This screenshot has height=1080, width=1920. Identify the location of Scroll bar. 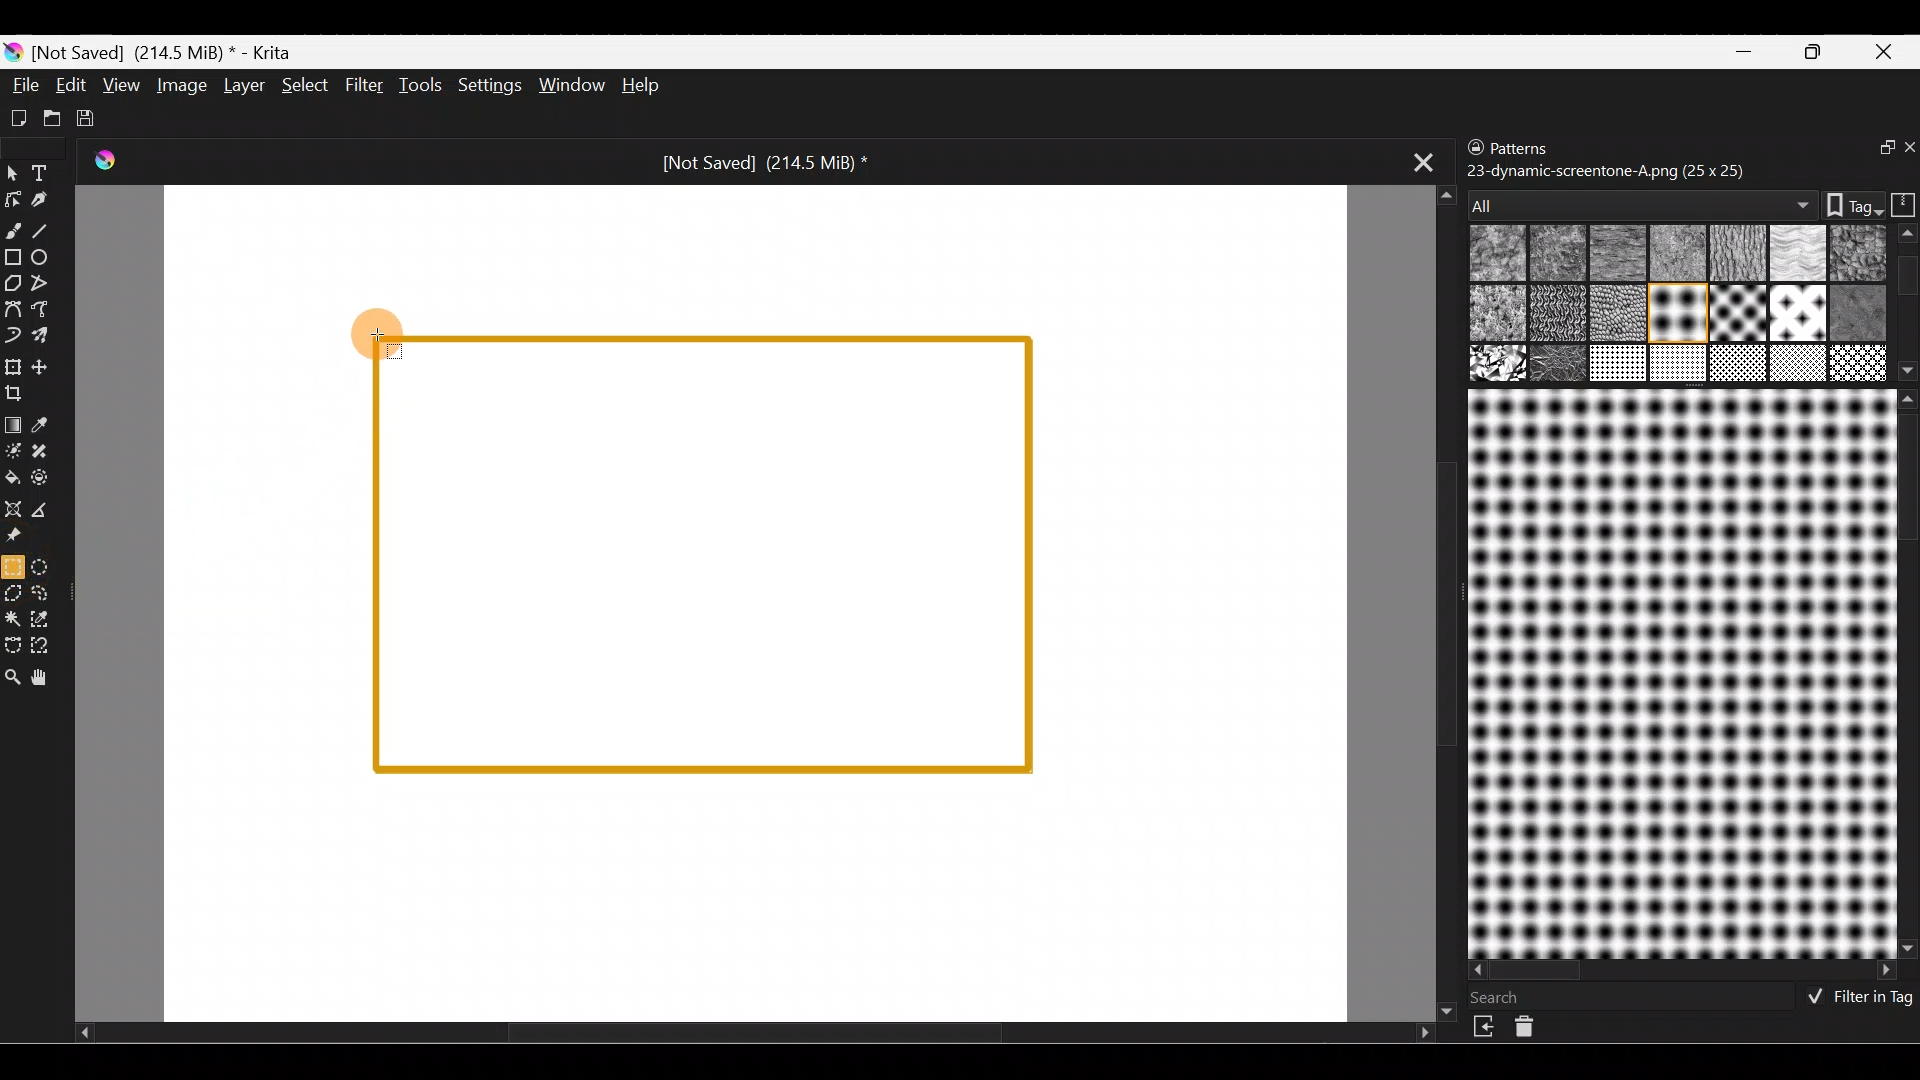
(1907, 673).